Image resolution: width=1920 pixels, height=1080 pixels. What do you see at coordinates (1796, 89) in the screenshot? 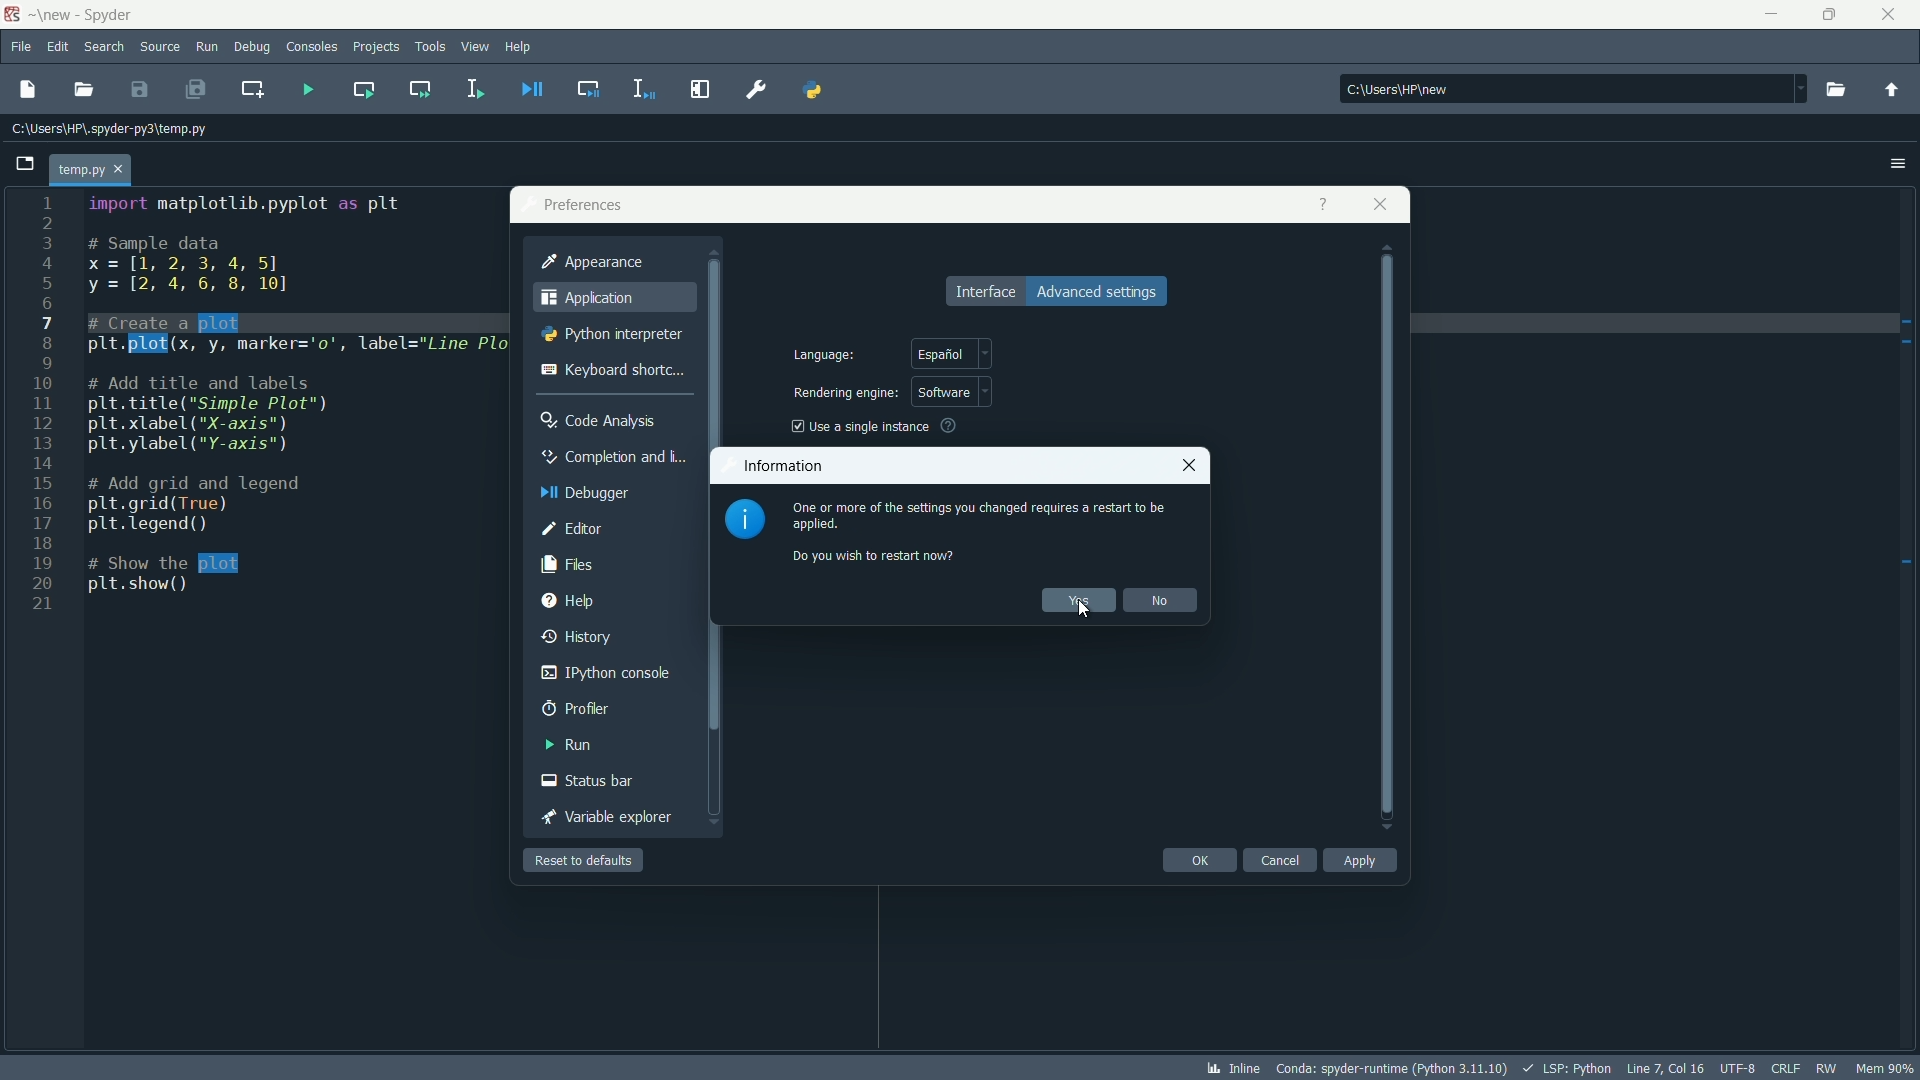
I see `dropdown toggle` at bounding box center [1796, 89].